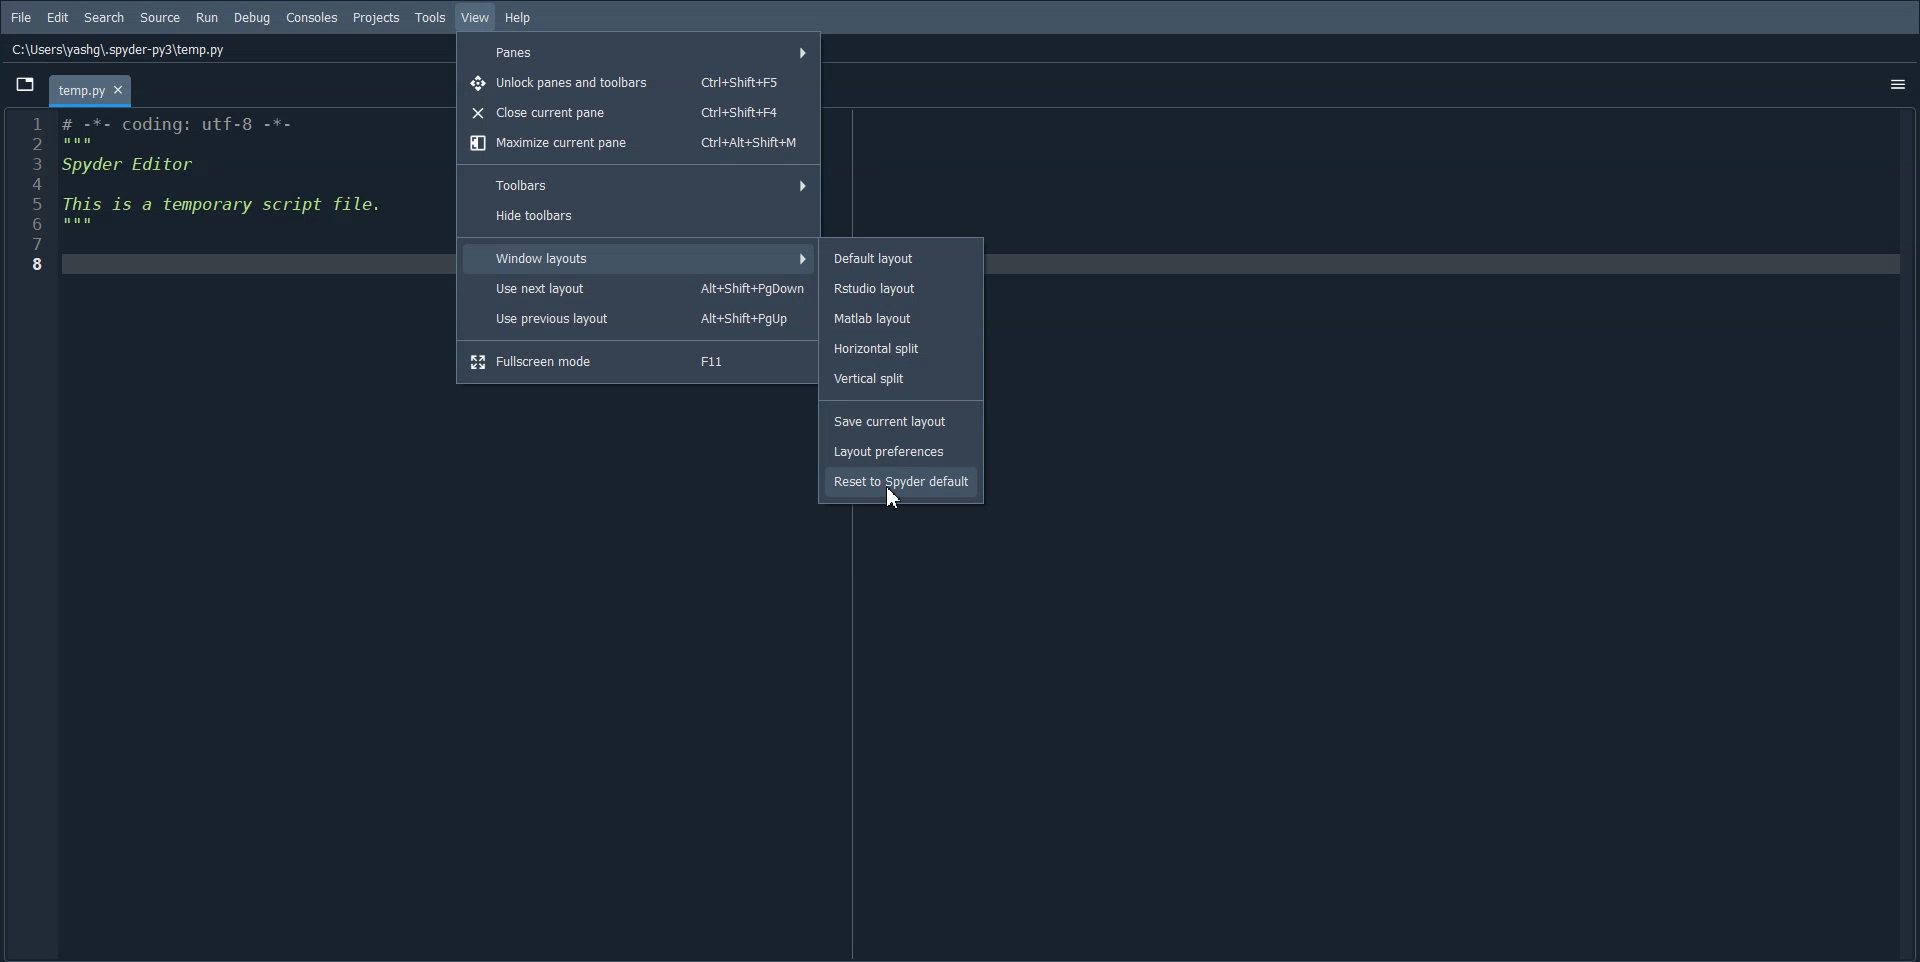 This screenshot has width=1920, height=962. I want to click on Options, so click(1897, 84).